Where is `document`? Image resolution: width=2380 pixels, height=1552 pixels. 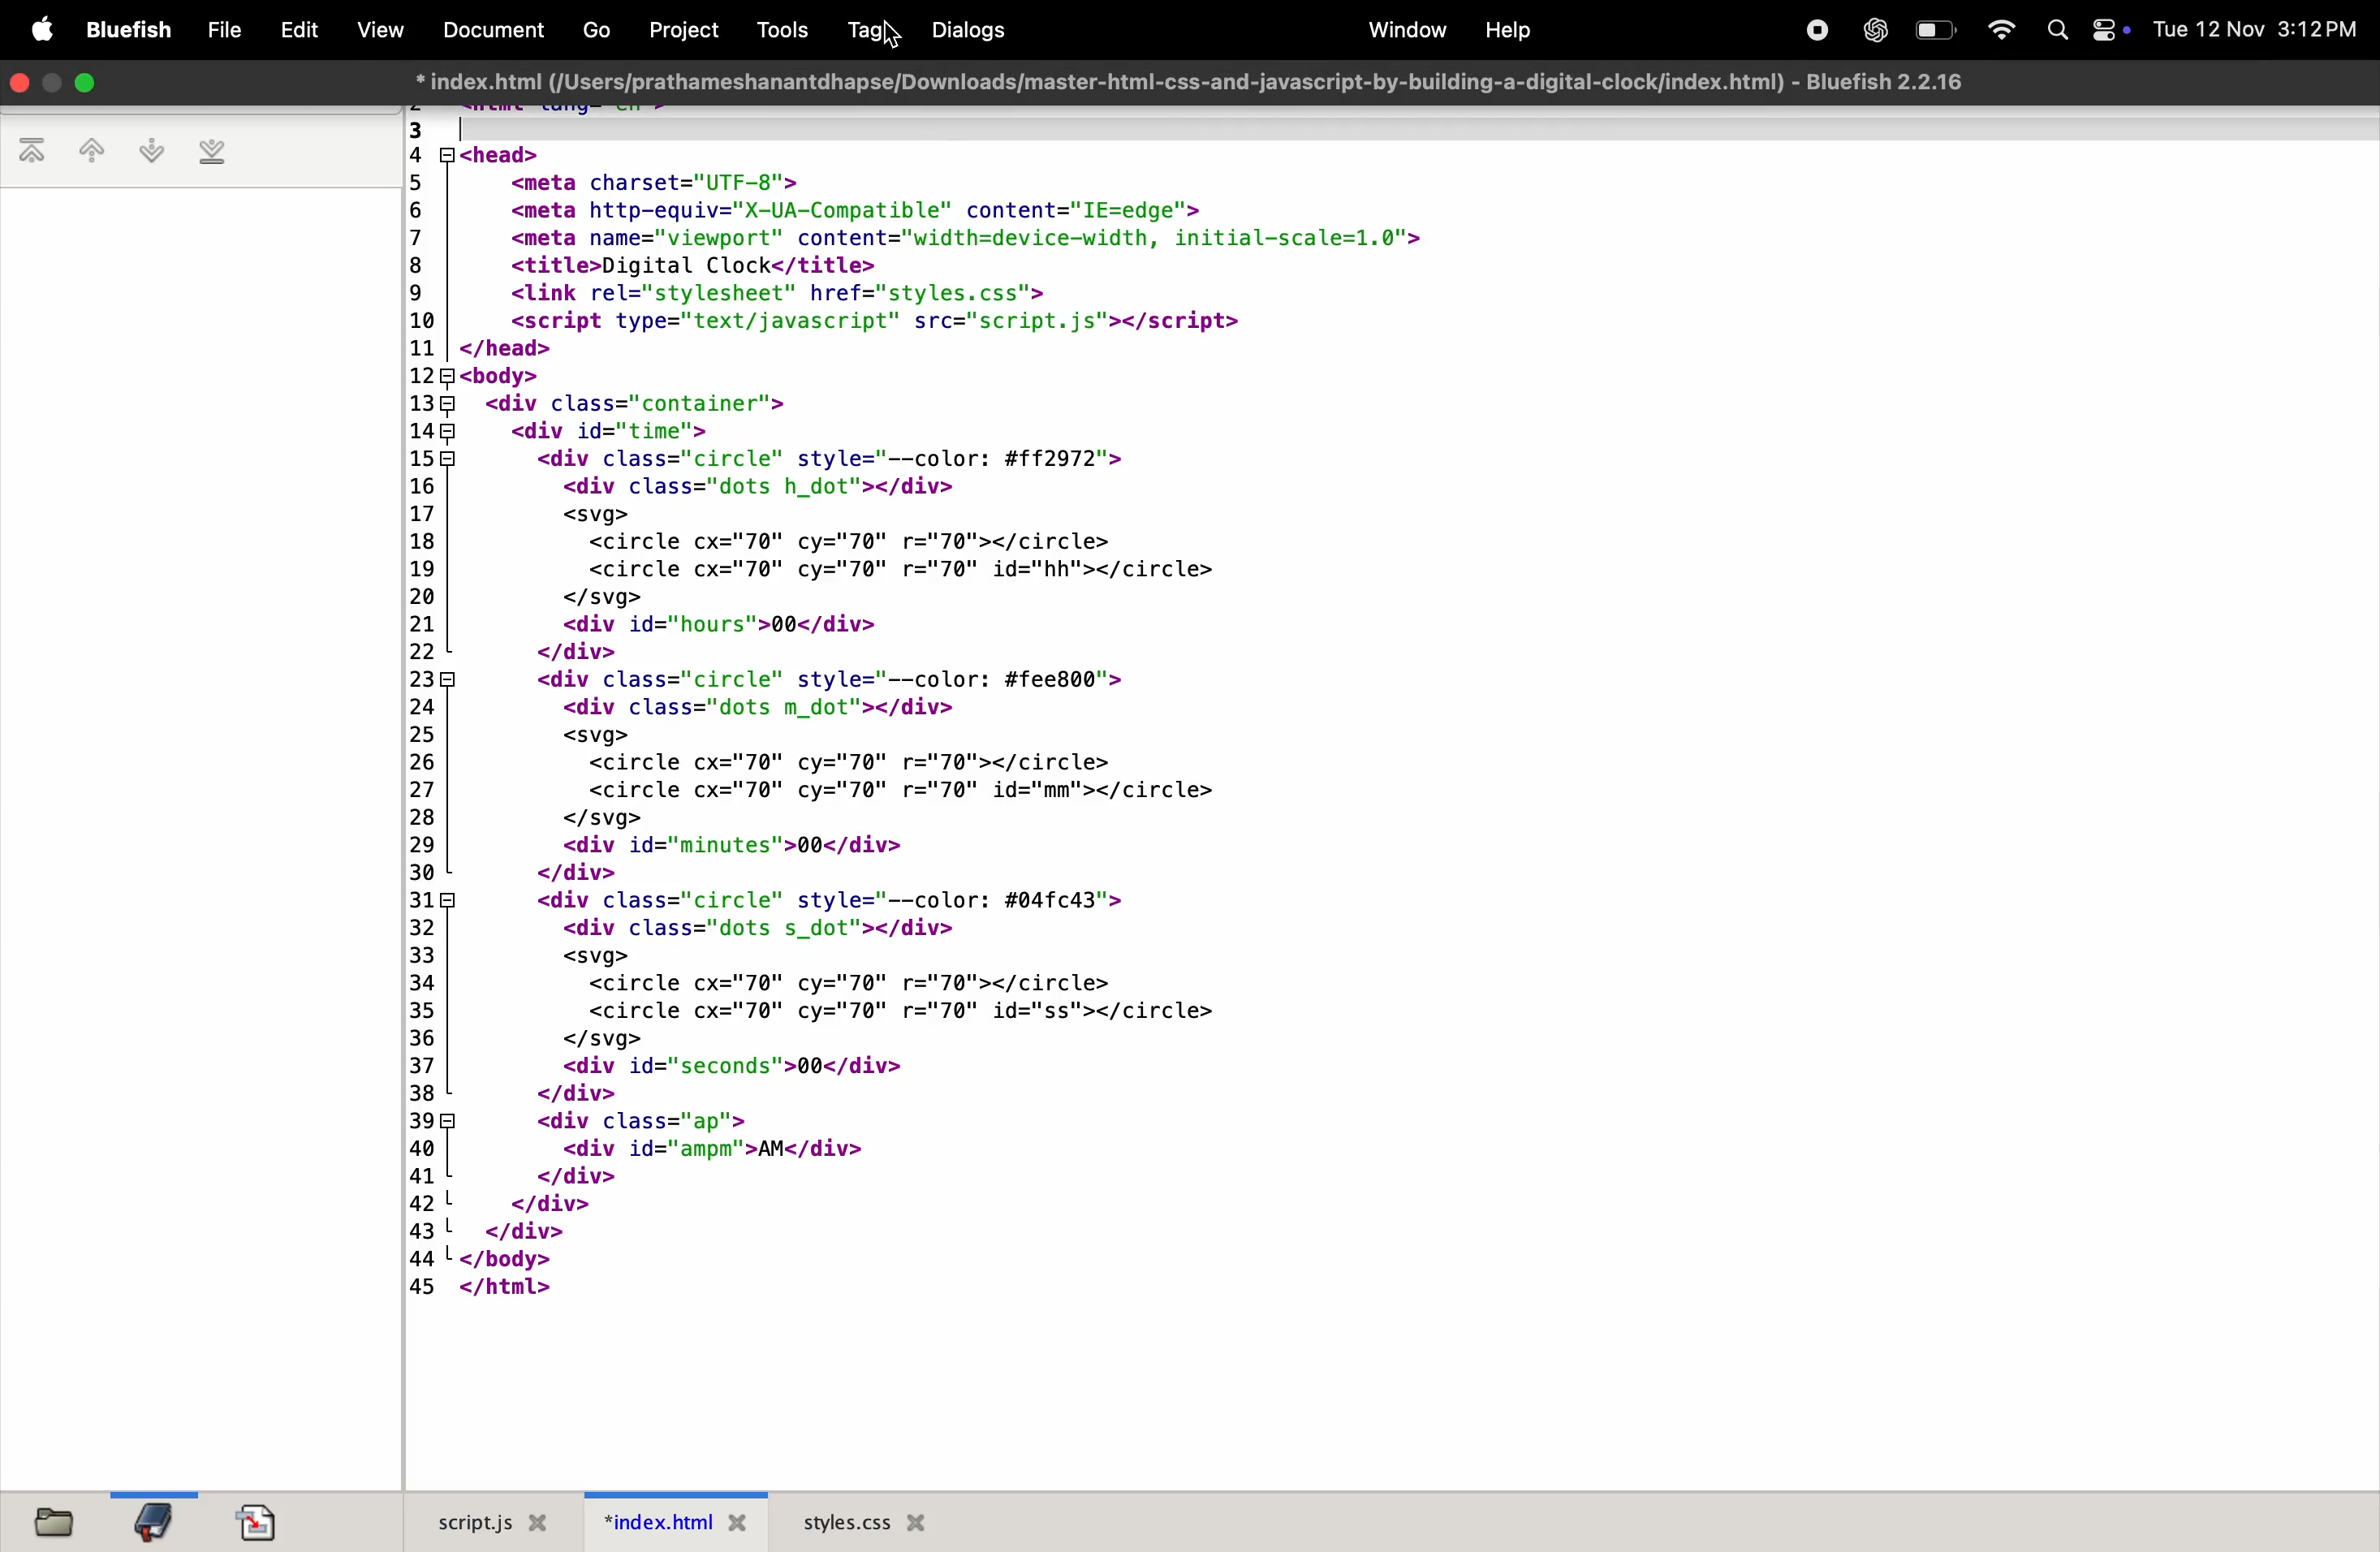 document is located at coordinates (258, 1522).